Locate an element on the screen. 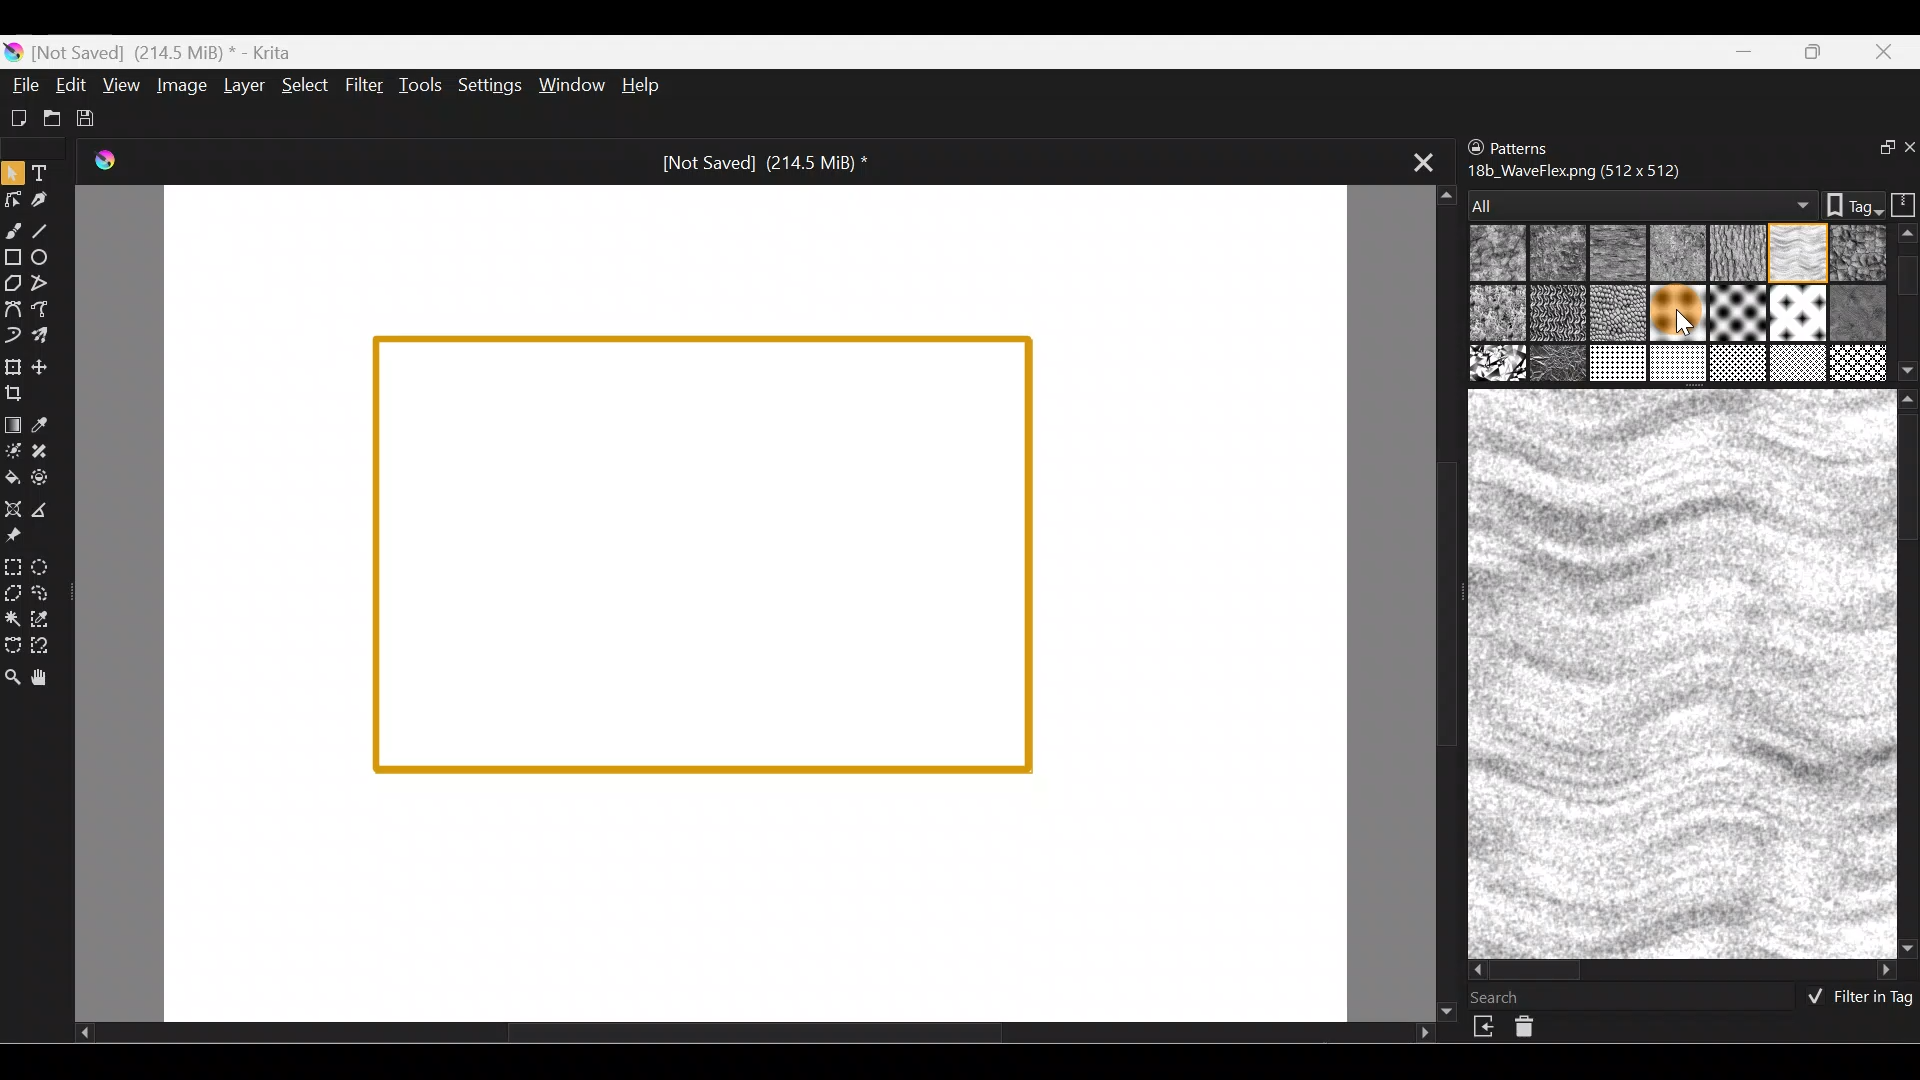 This screenshot has width=1920, height=1080. Tags is located at coordinates (1844, 203).